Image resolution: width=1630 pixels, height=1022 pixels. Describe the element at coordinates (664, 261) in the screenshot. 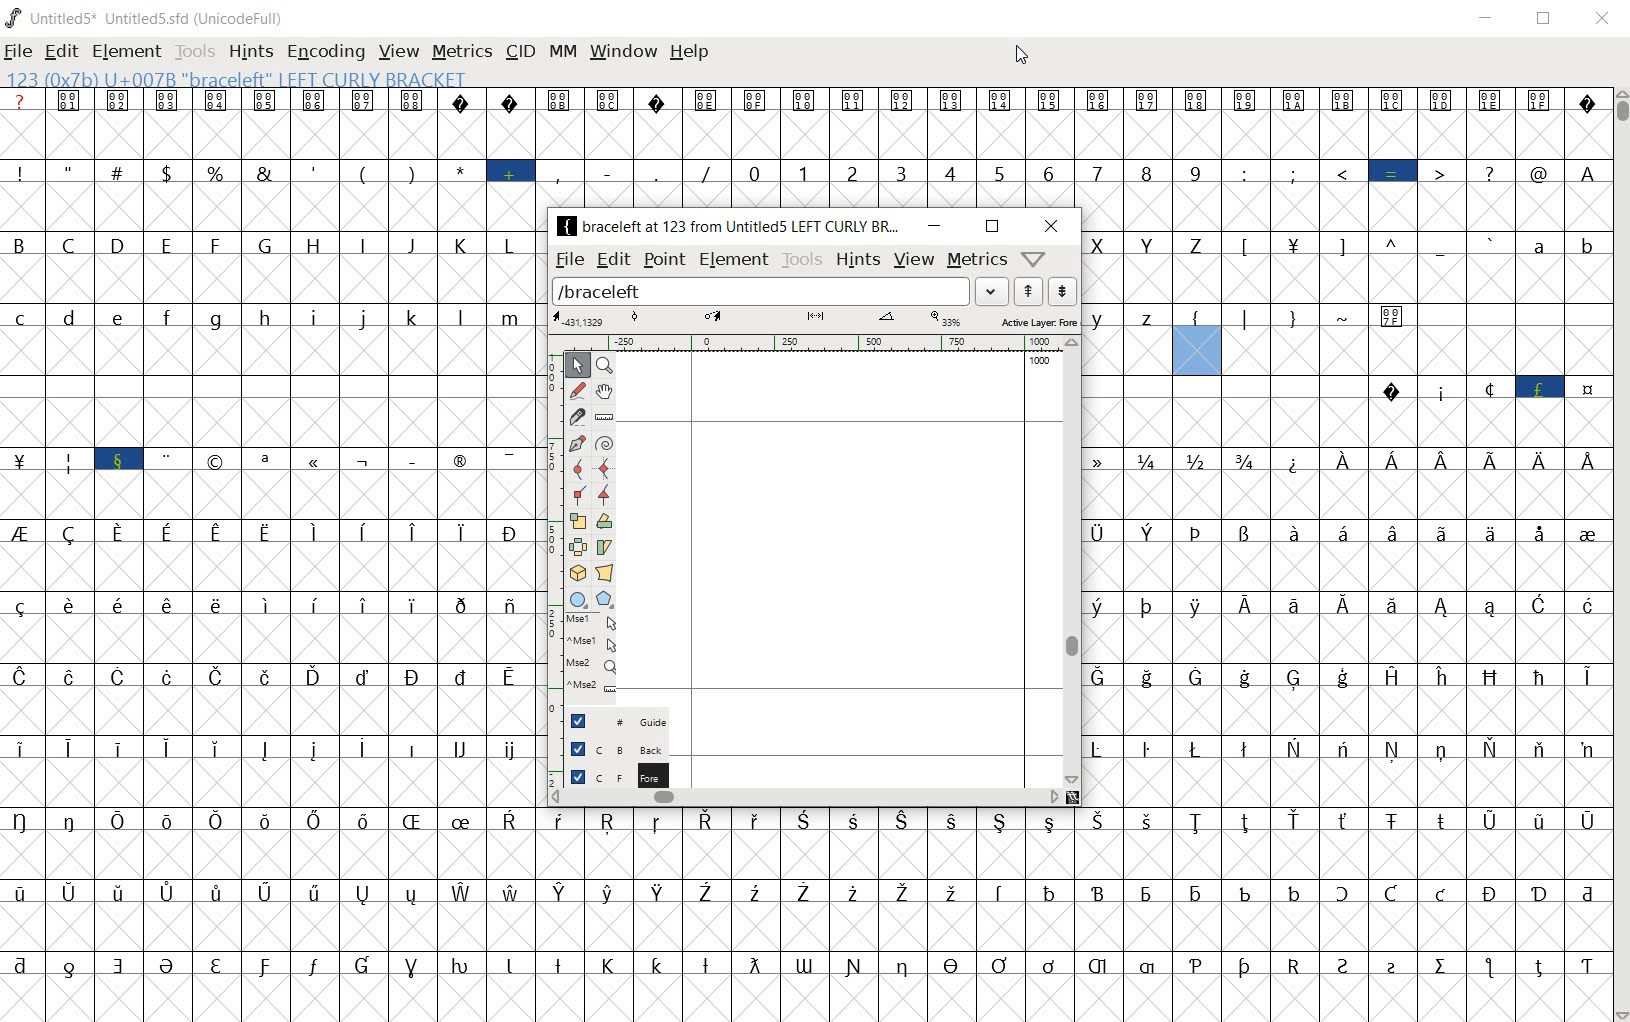

I see `point` at that location.